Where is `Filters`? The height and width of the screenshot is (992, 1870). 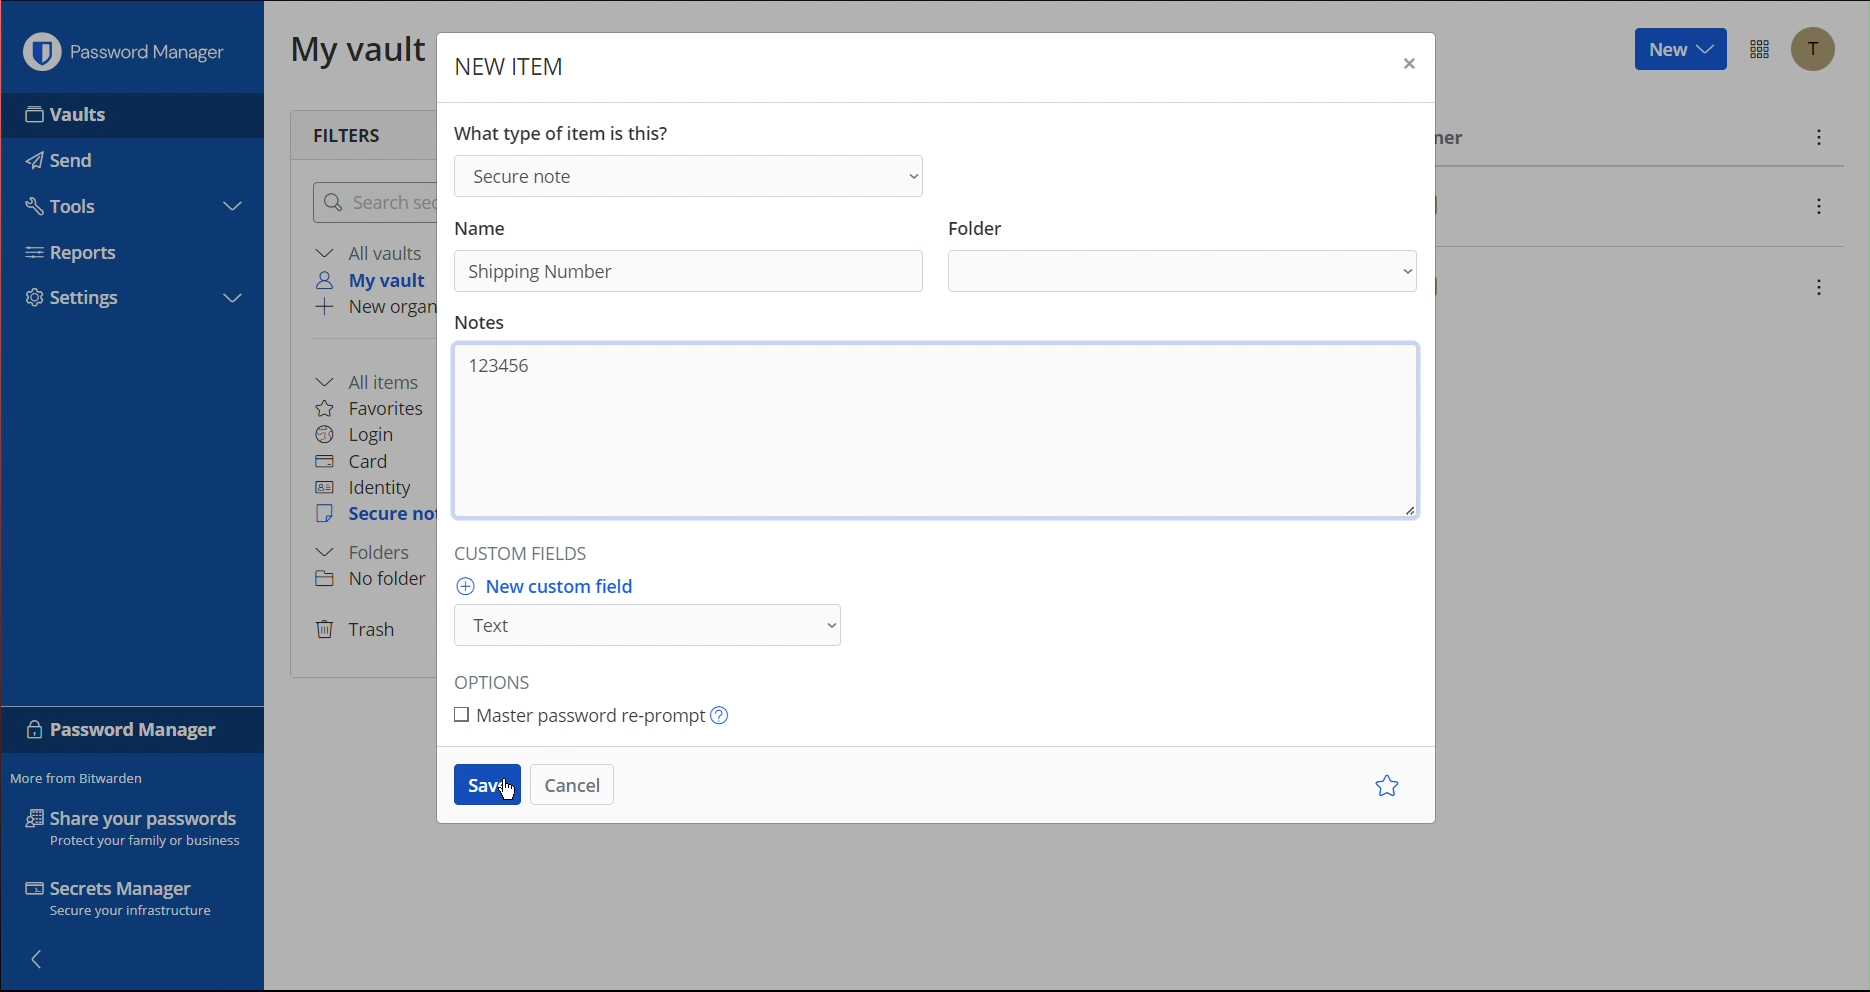
Filters is located at coordinates (344, 133).